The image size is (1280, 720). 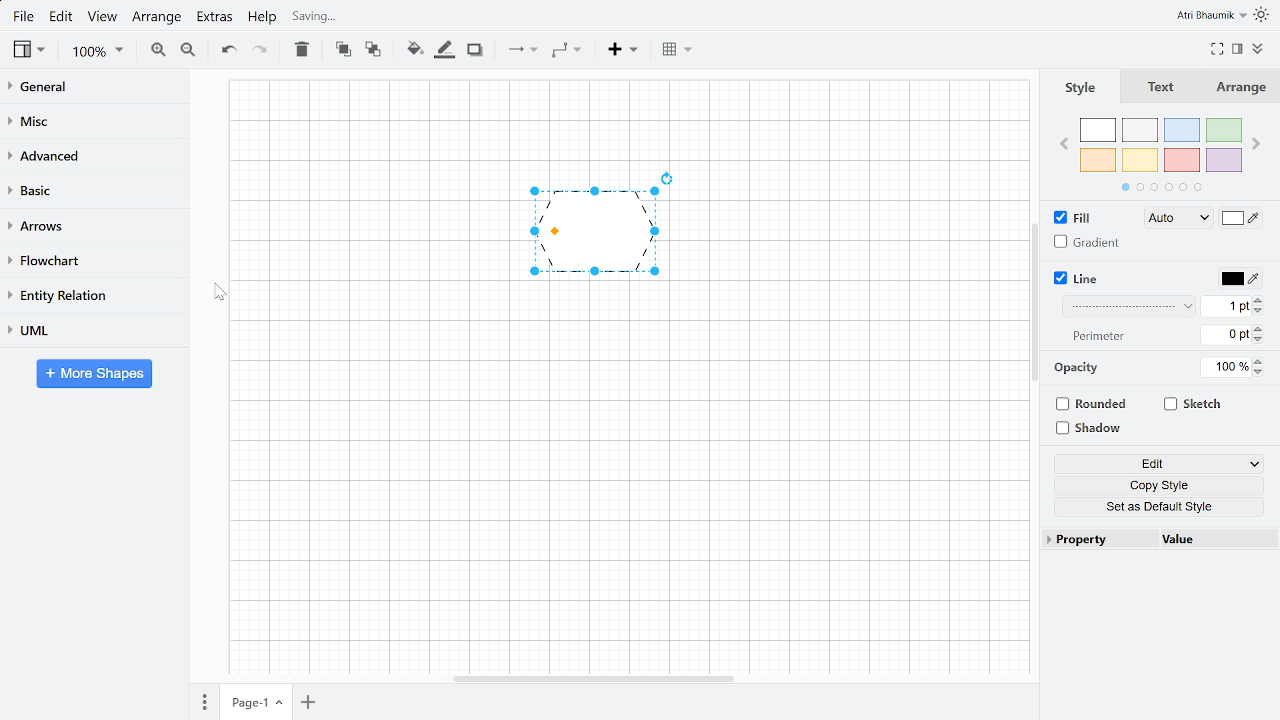 What do you see at coordinates (1226, 367) in the screenshot?
I see `Opacity` at bounding box center [1226, 367].